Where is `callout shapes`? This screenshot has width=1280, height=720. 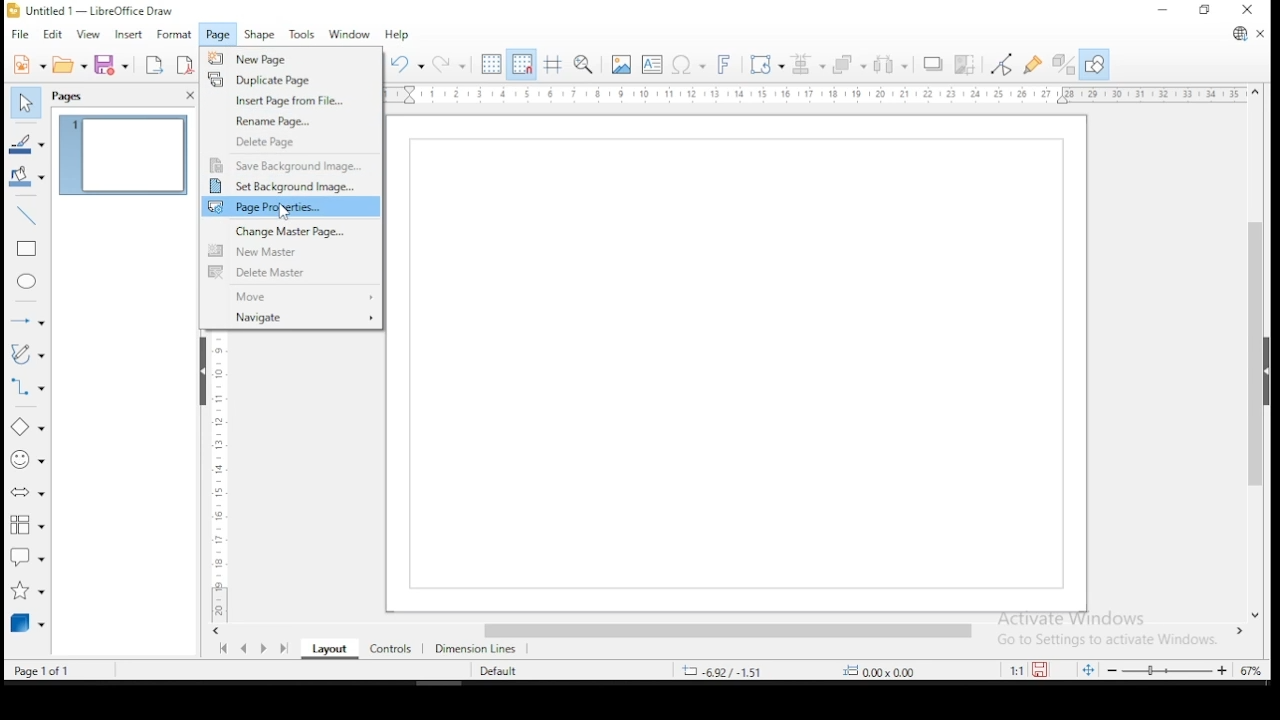
callout shapes is located at coordinates (27, 559).